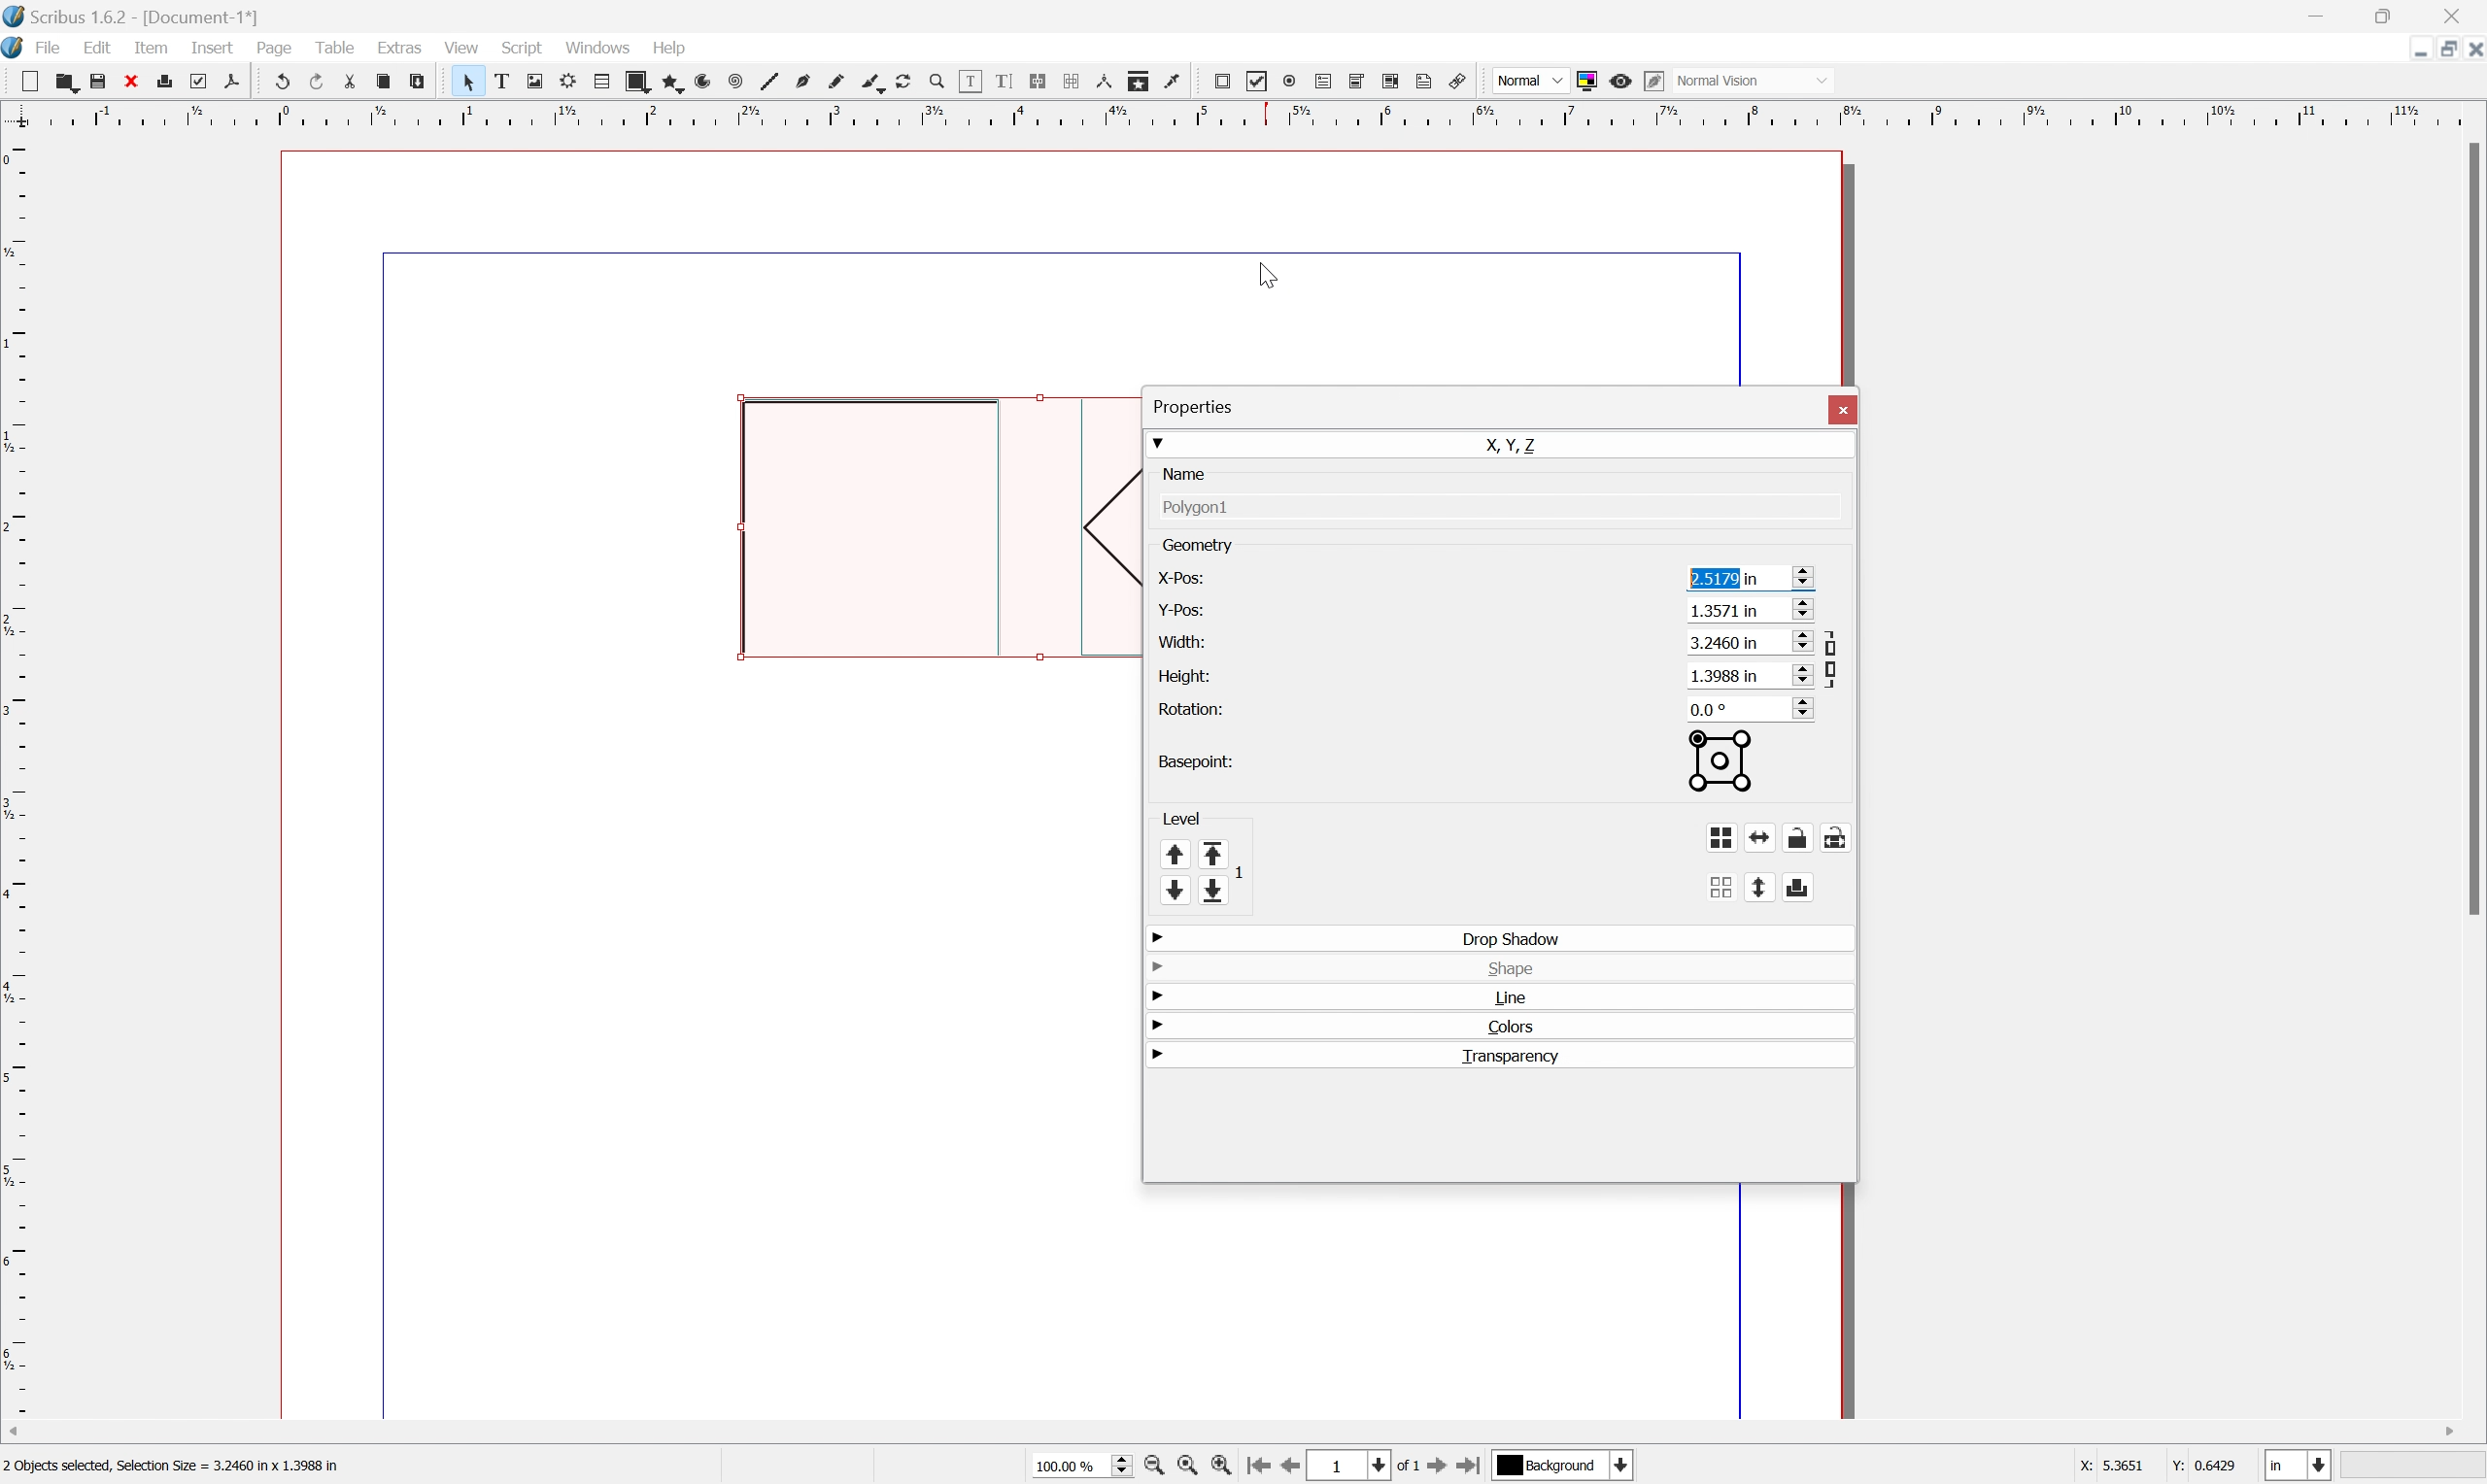 The height and width of the screenshot is (1484, 2487). I want to click on page, so click(277, 48).